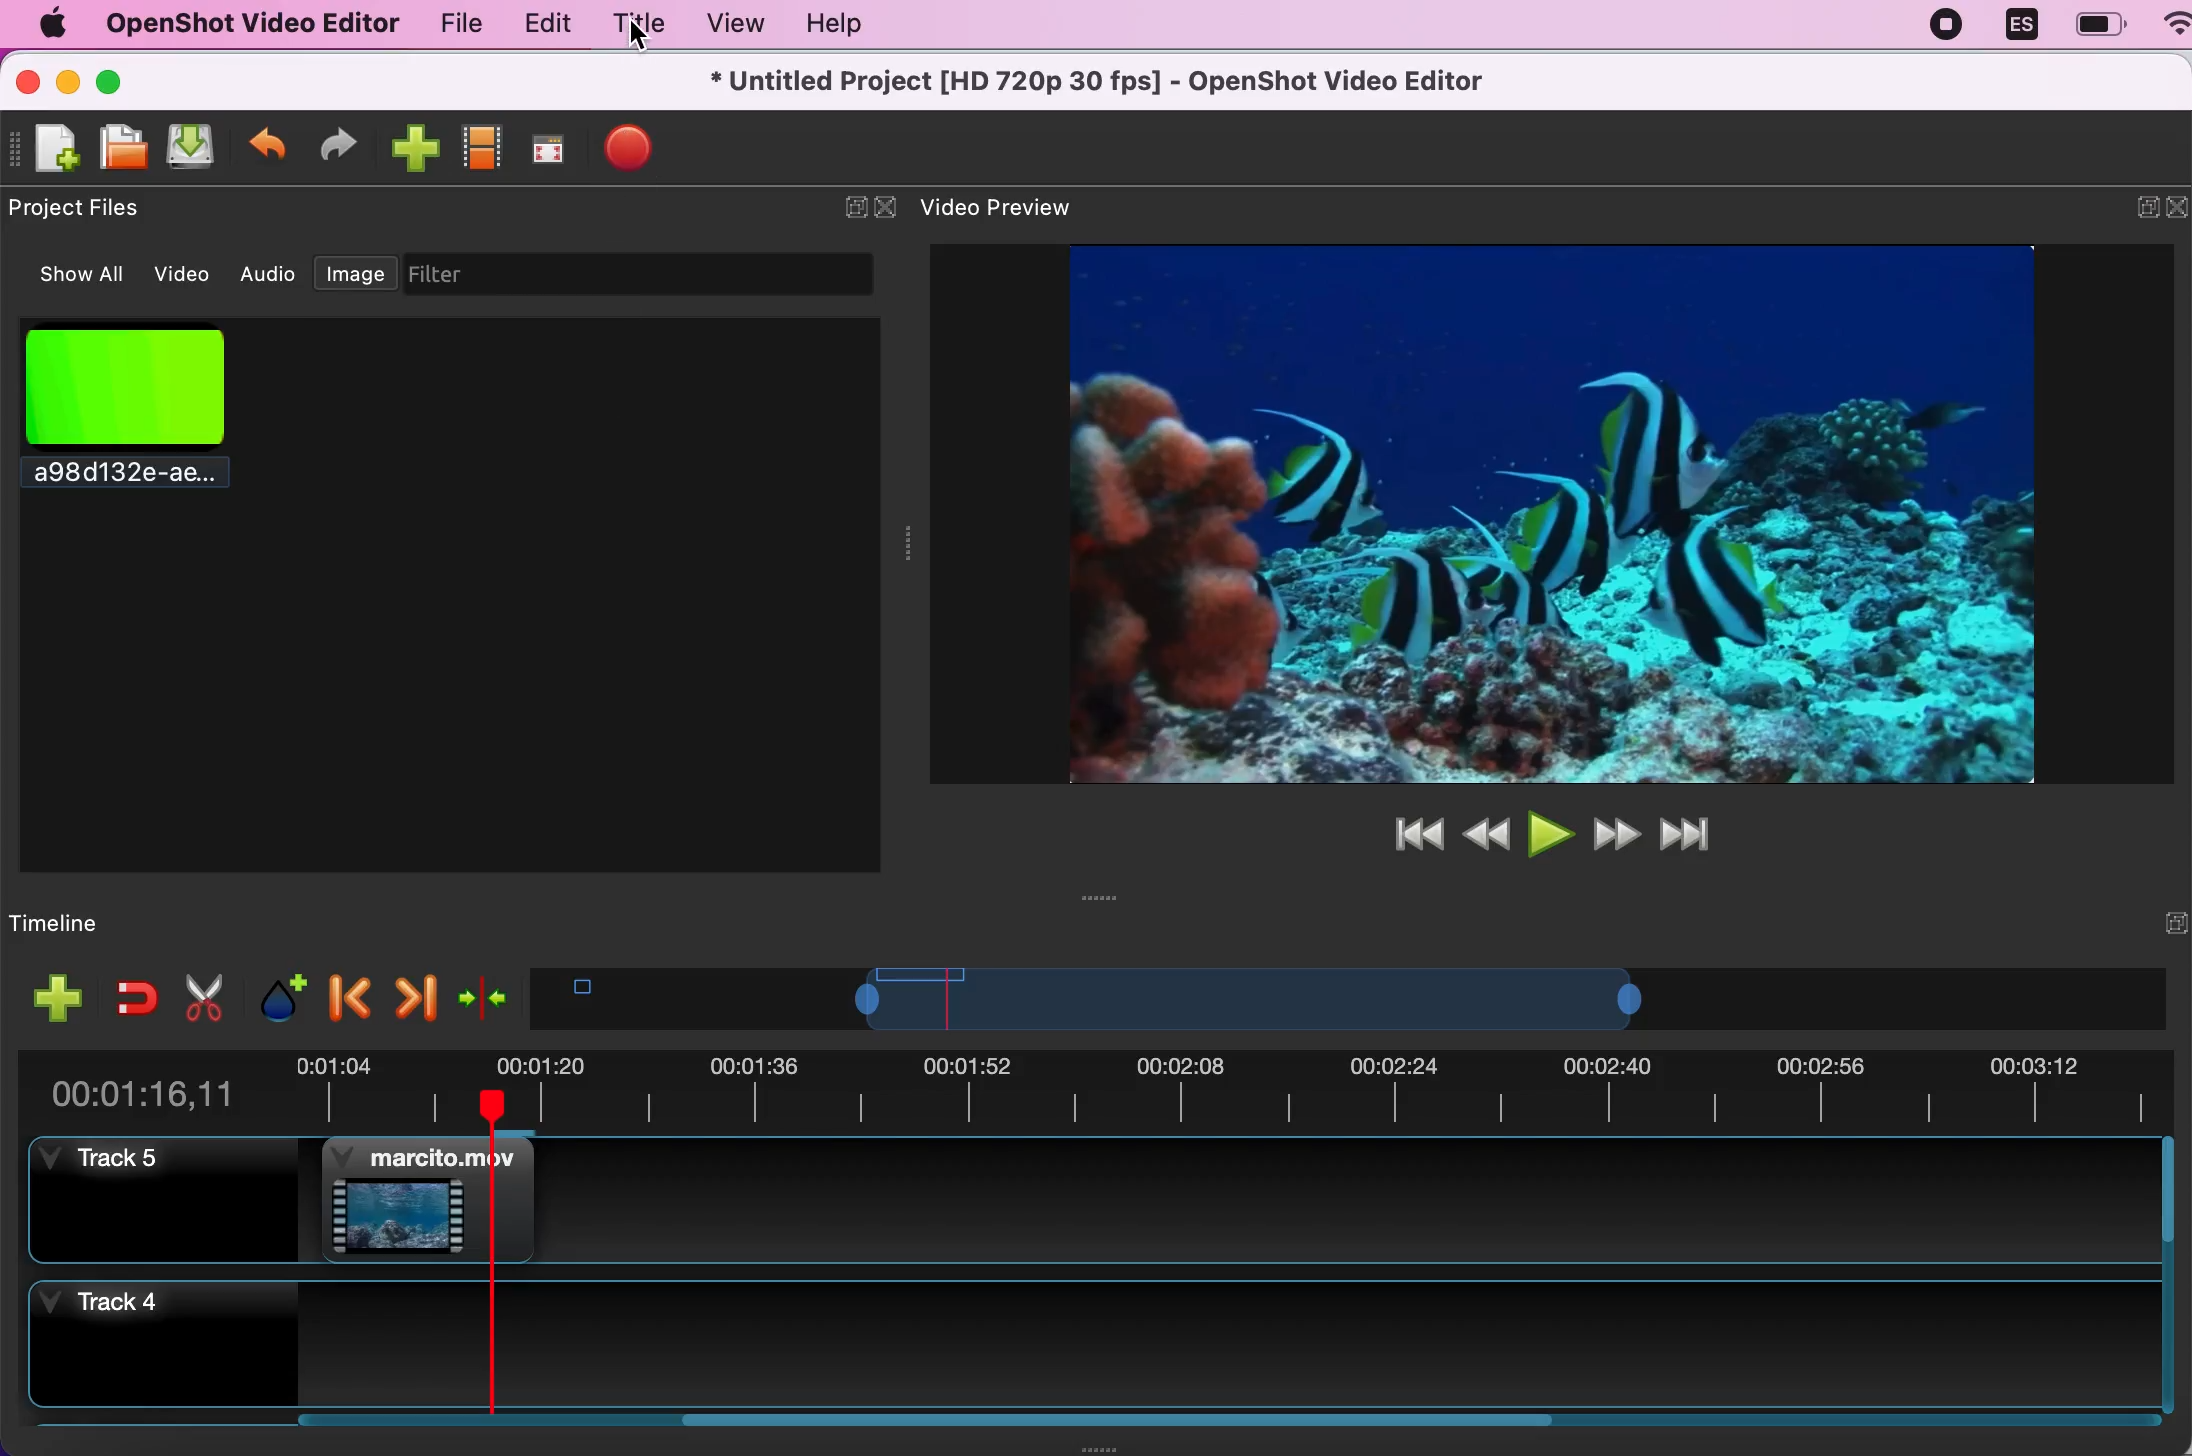 The image size is (2192, 1456). What do you see at coordinates (2178, 212) in the screenshot?
I see `close` at bounding box center [2178, 212].